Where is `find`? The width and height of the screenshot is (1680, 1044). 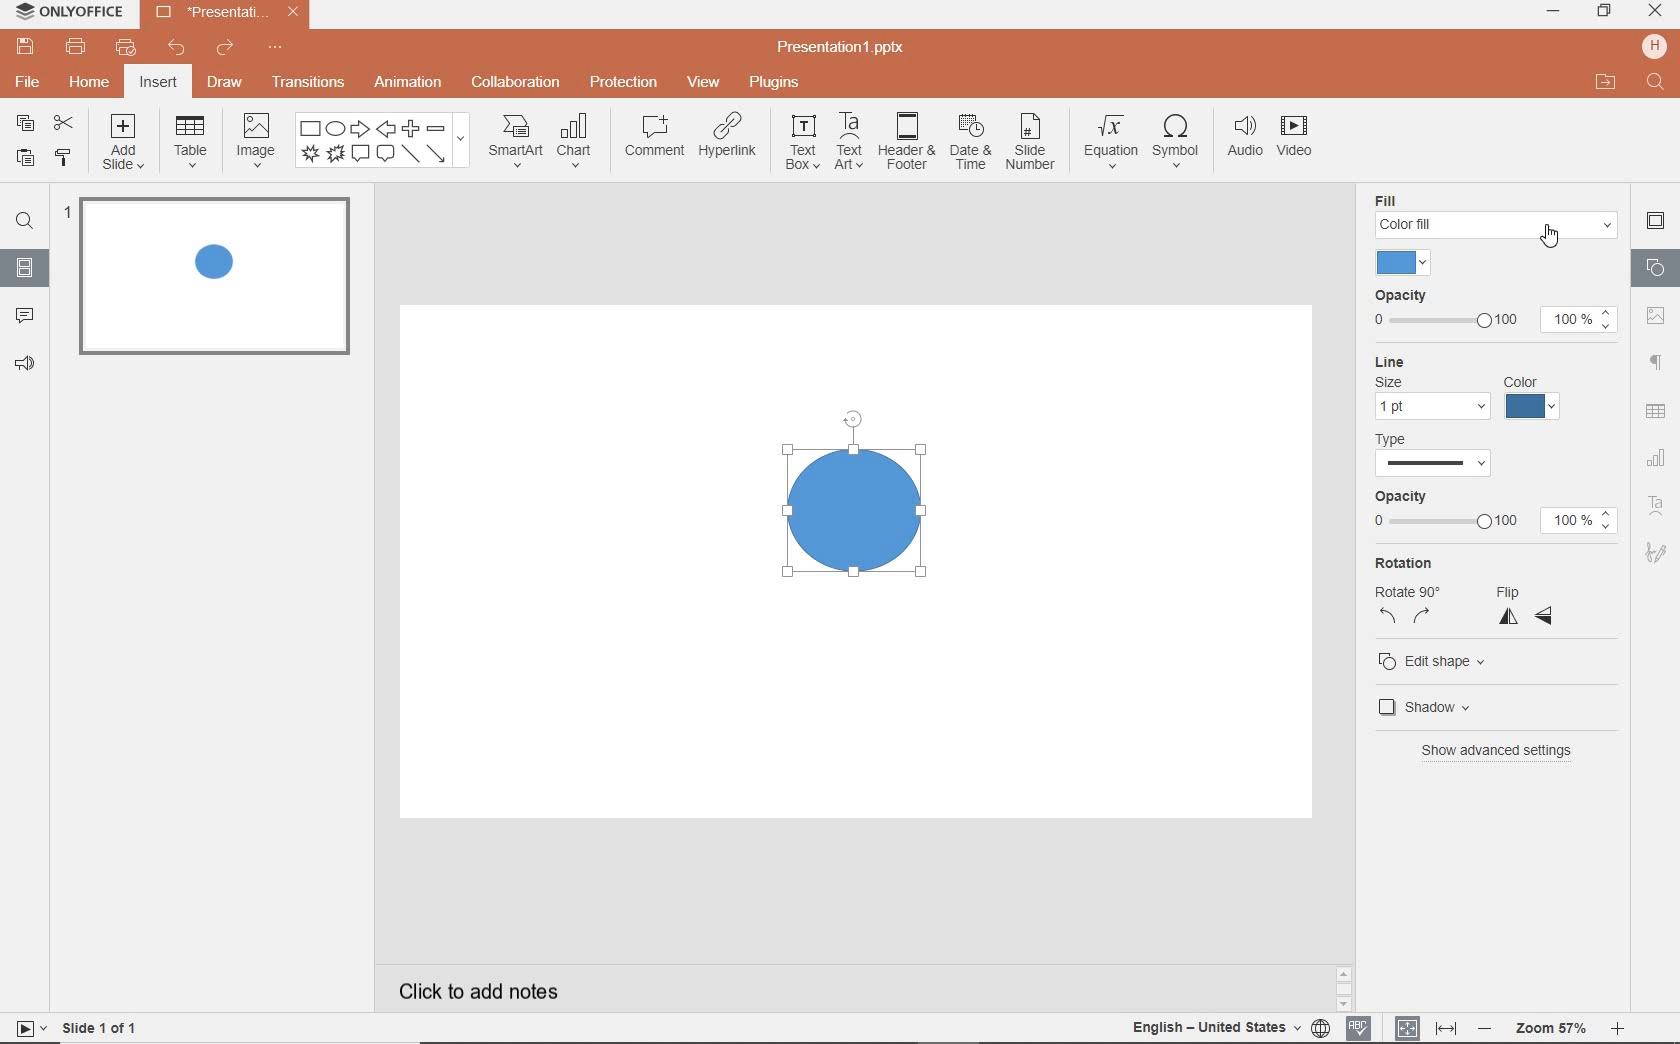
find is located at coordinates (24, 219).